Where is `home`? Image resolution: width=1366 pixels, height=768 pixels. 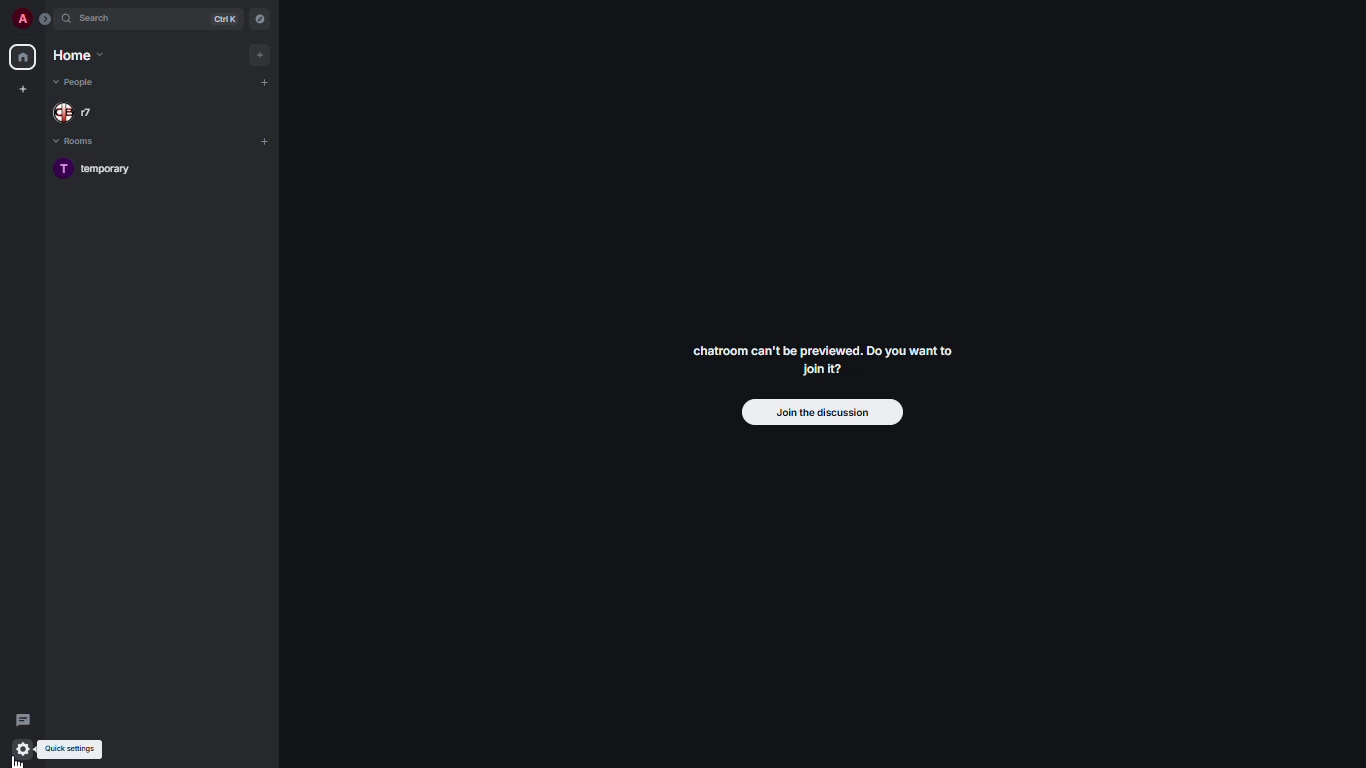 home is located at coordinates (22, 57).